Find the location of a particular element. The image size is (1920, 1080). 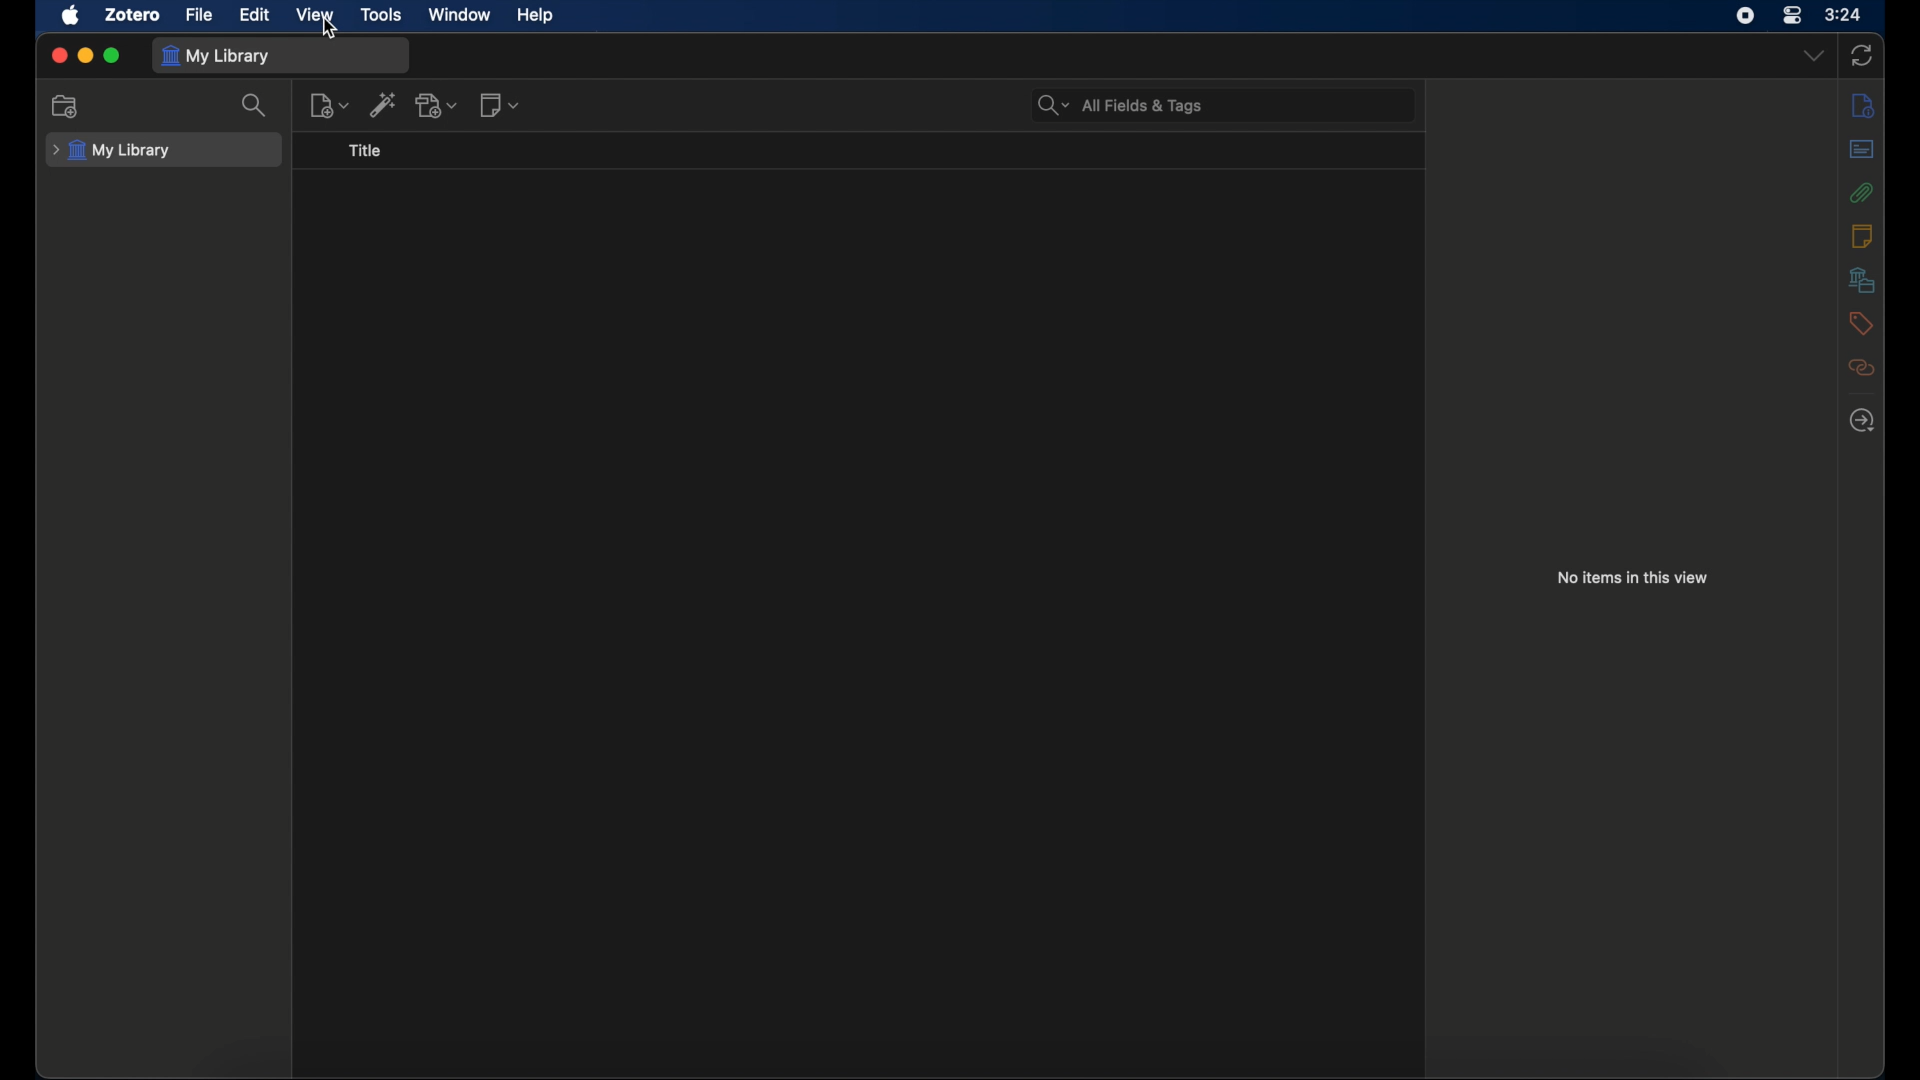

libraries is located at coordinates (1861, 279).